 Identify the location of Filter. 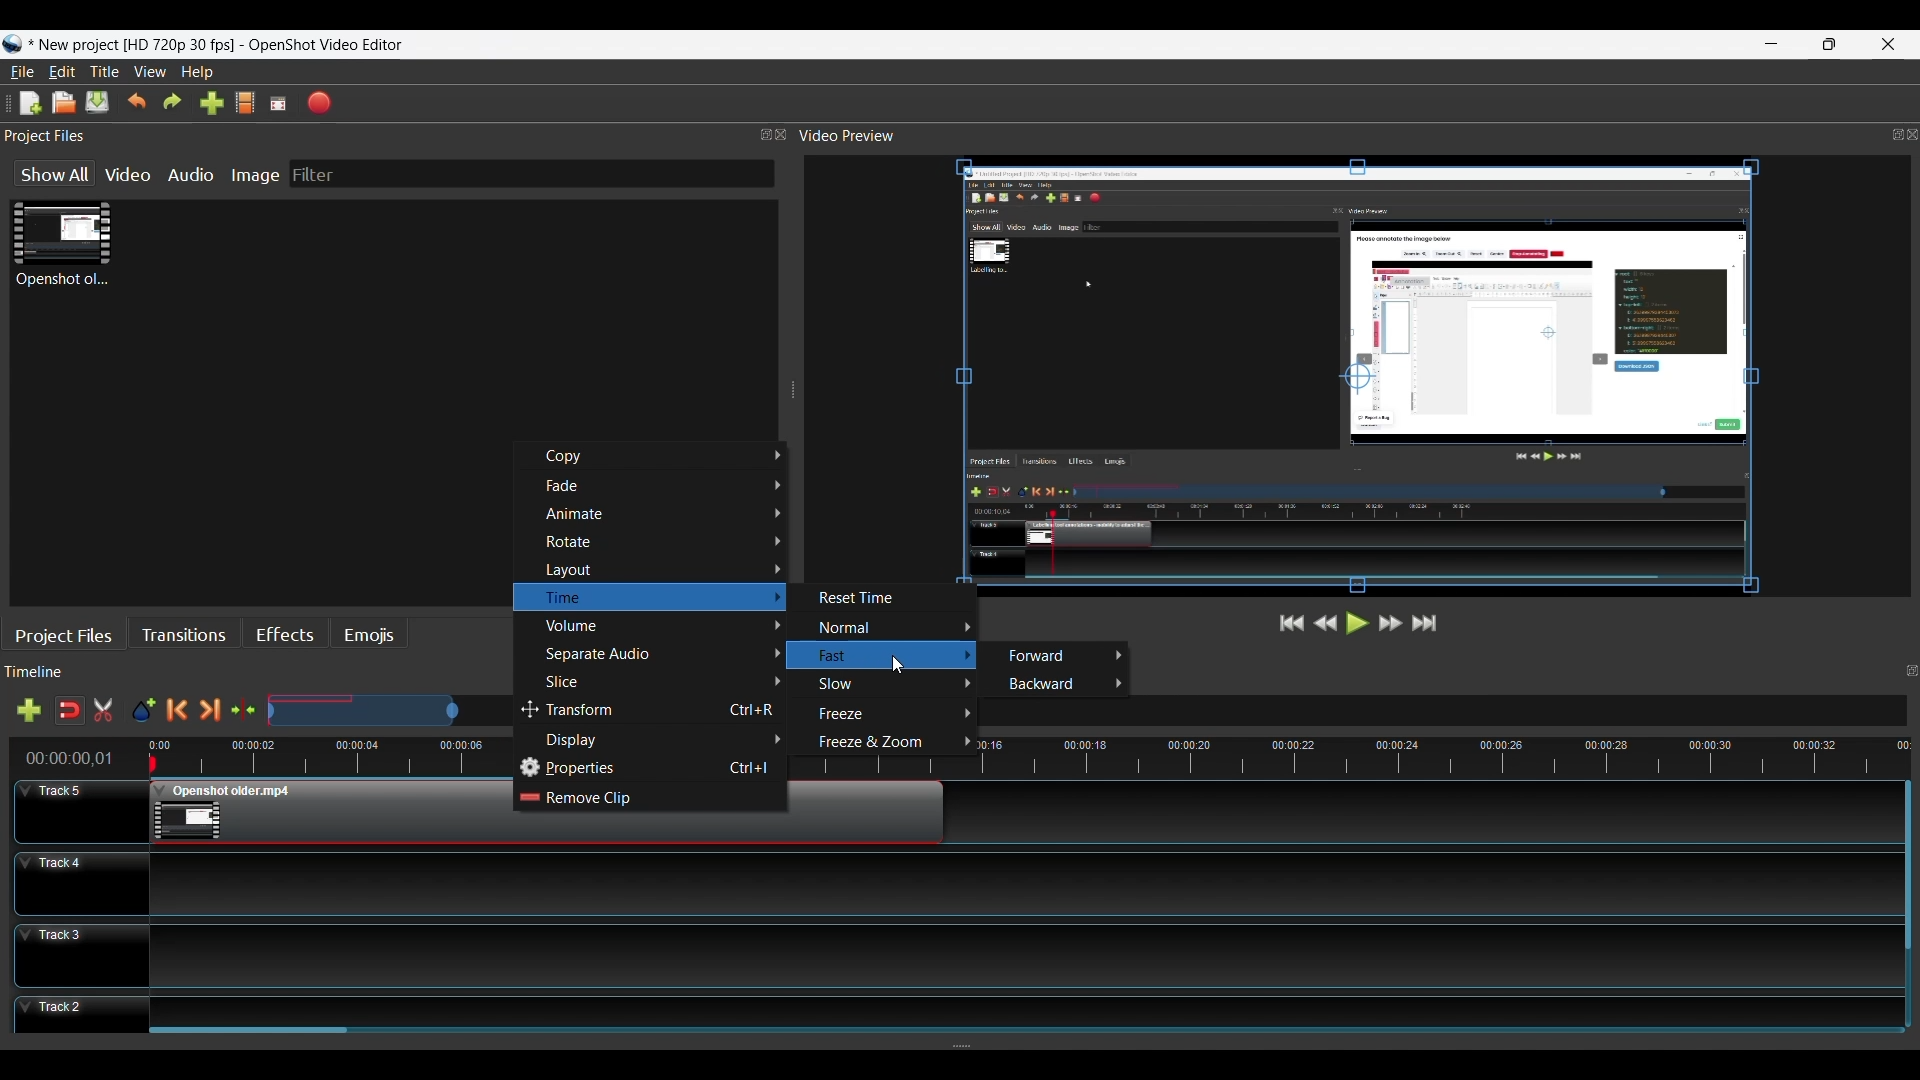
(313, 174).